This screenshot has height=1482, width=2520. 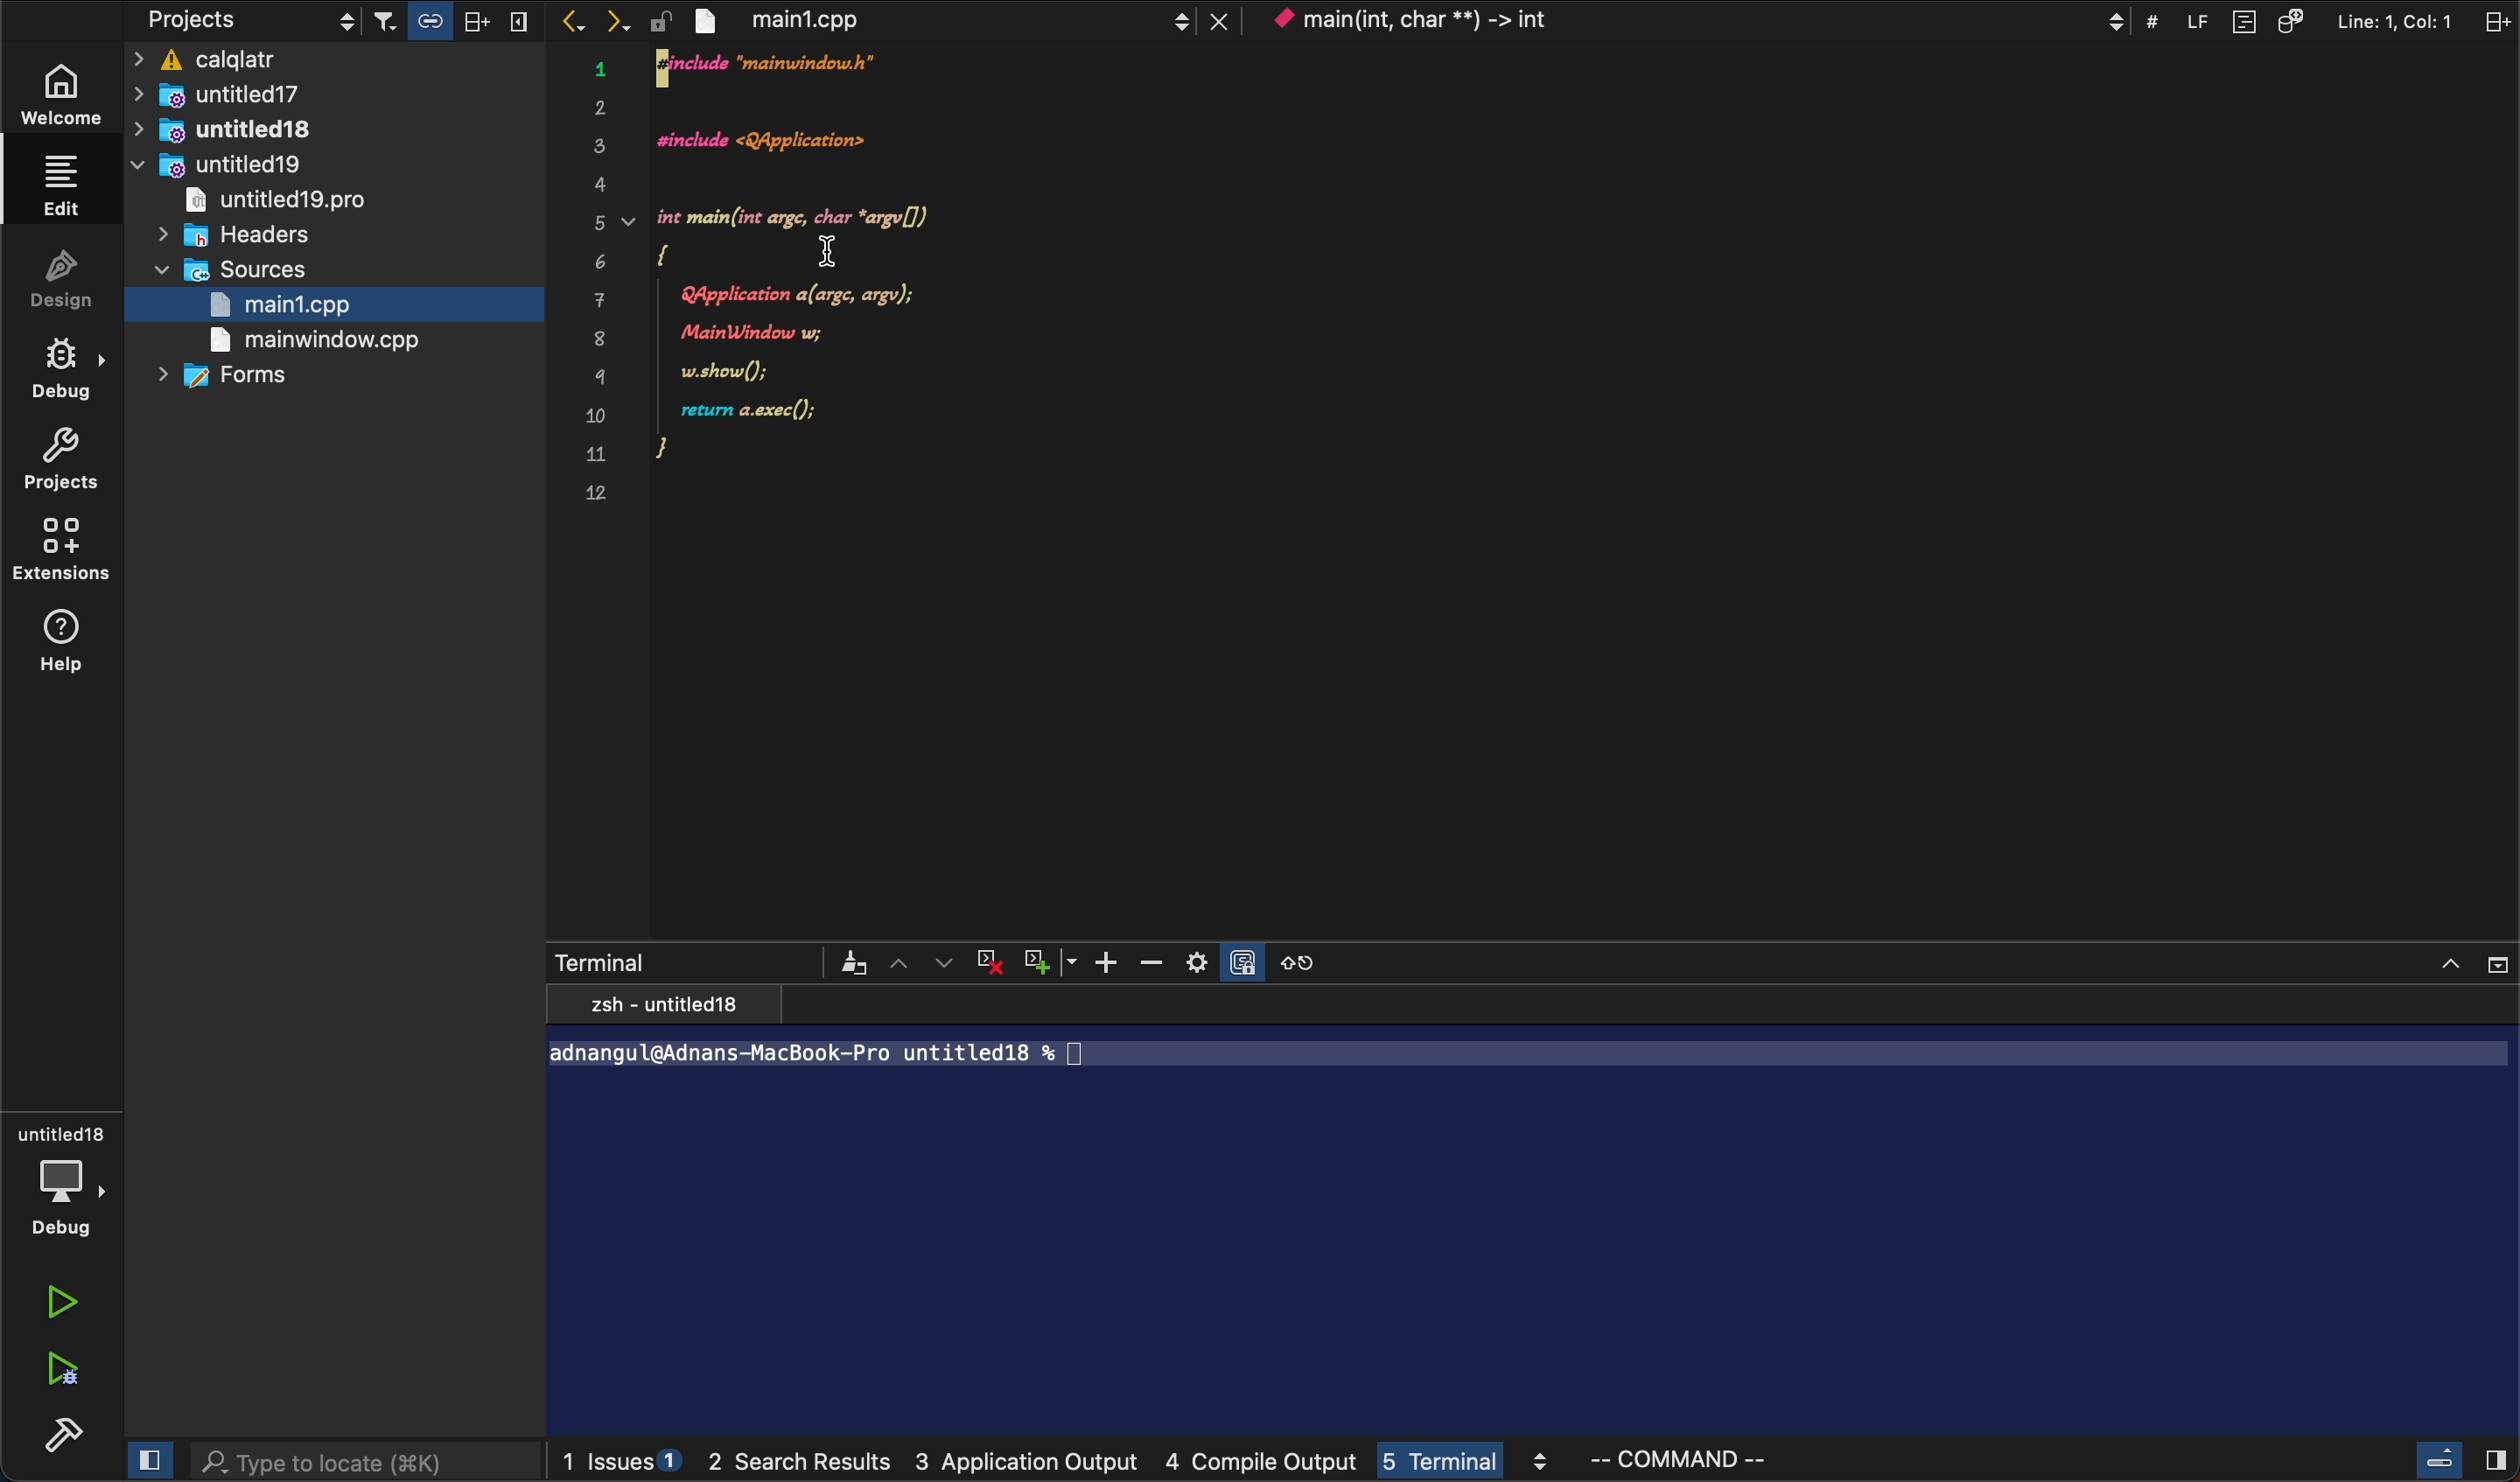 What do you see at coordinates (1053, 962) in the screenshot?
I see `plus` at bounding box center [1053, 962].